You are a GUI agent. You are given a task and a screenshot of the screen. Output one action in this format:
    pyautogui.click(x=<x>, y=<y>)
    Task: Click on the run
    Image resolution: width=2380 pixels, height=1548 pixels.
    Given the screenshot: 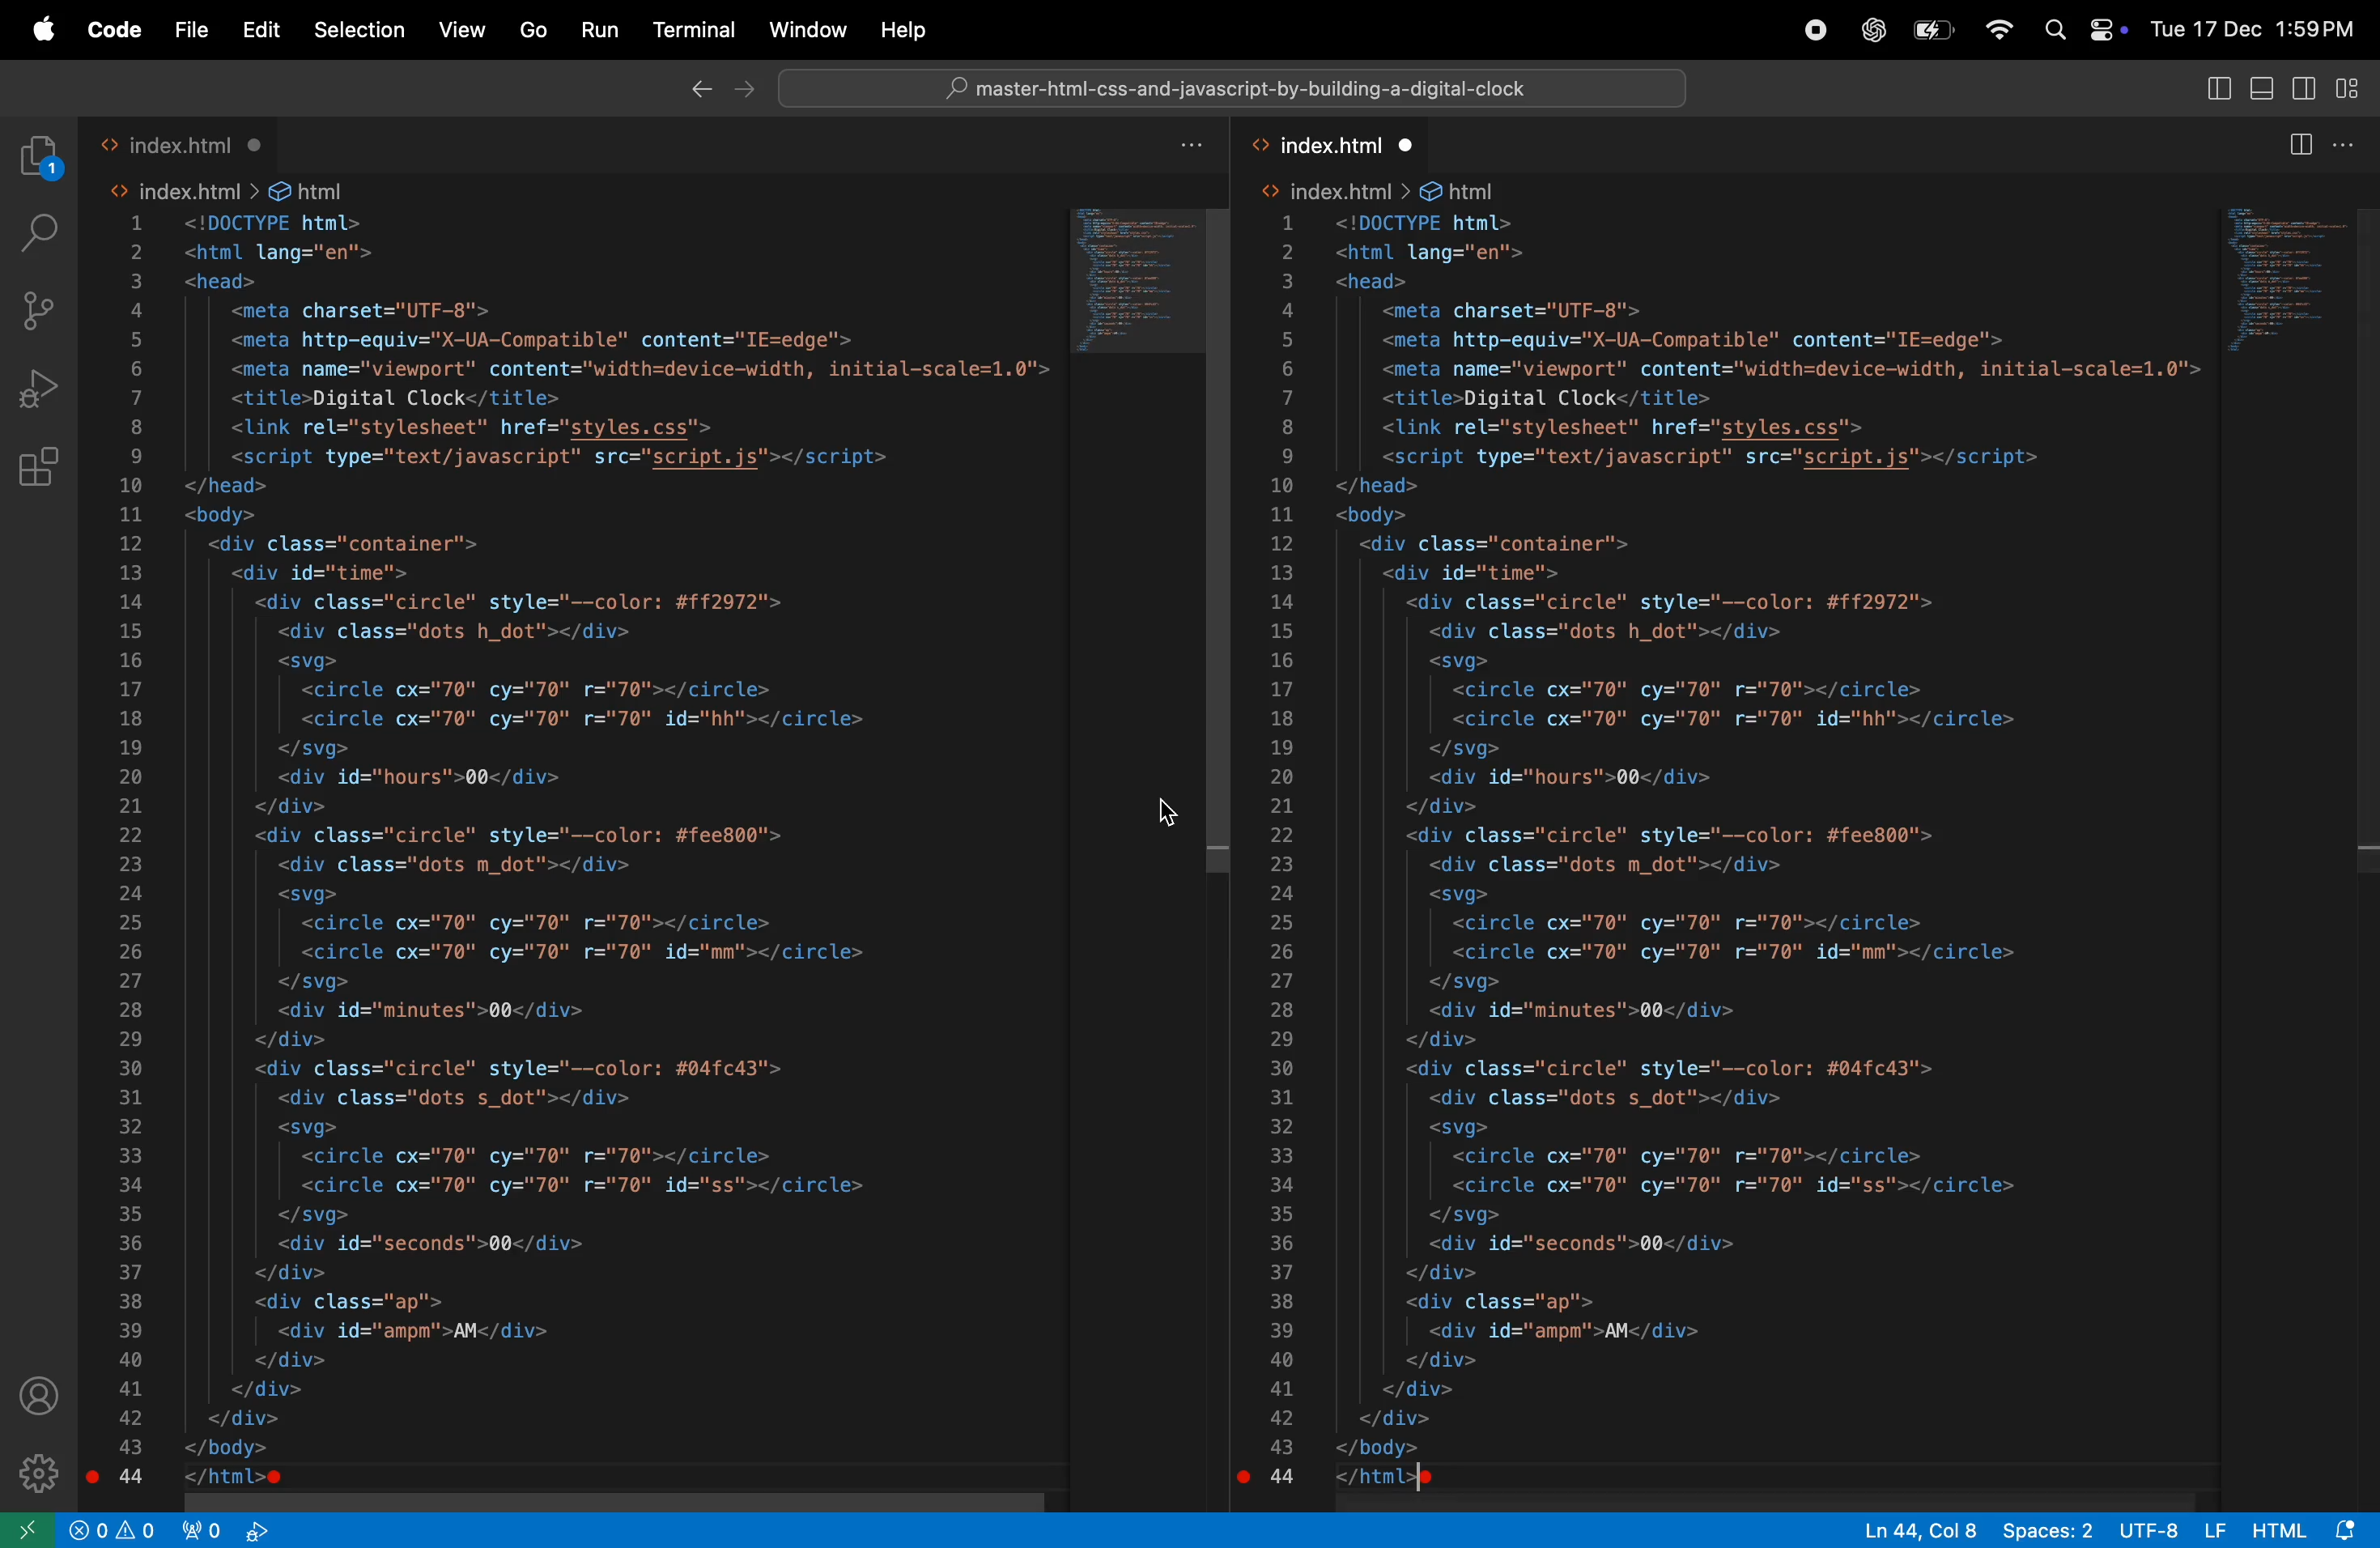 What is the action you would take?
    pyautogui.click(x=598, y=33)
    